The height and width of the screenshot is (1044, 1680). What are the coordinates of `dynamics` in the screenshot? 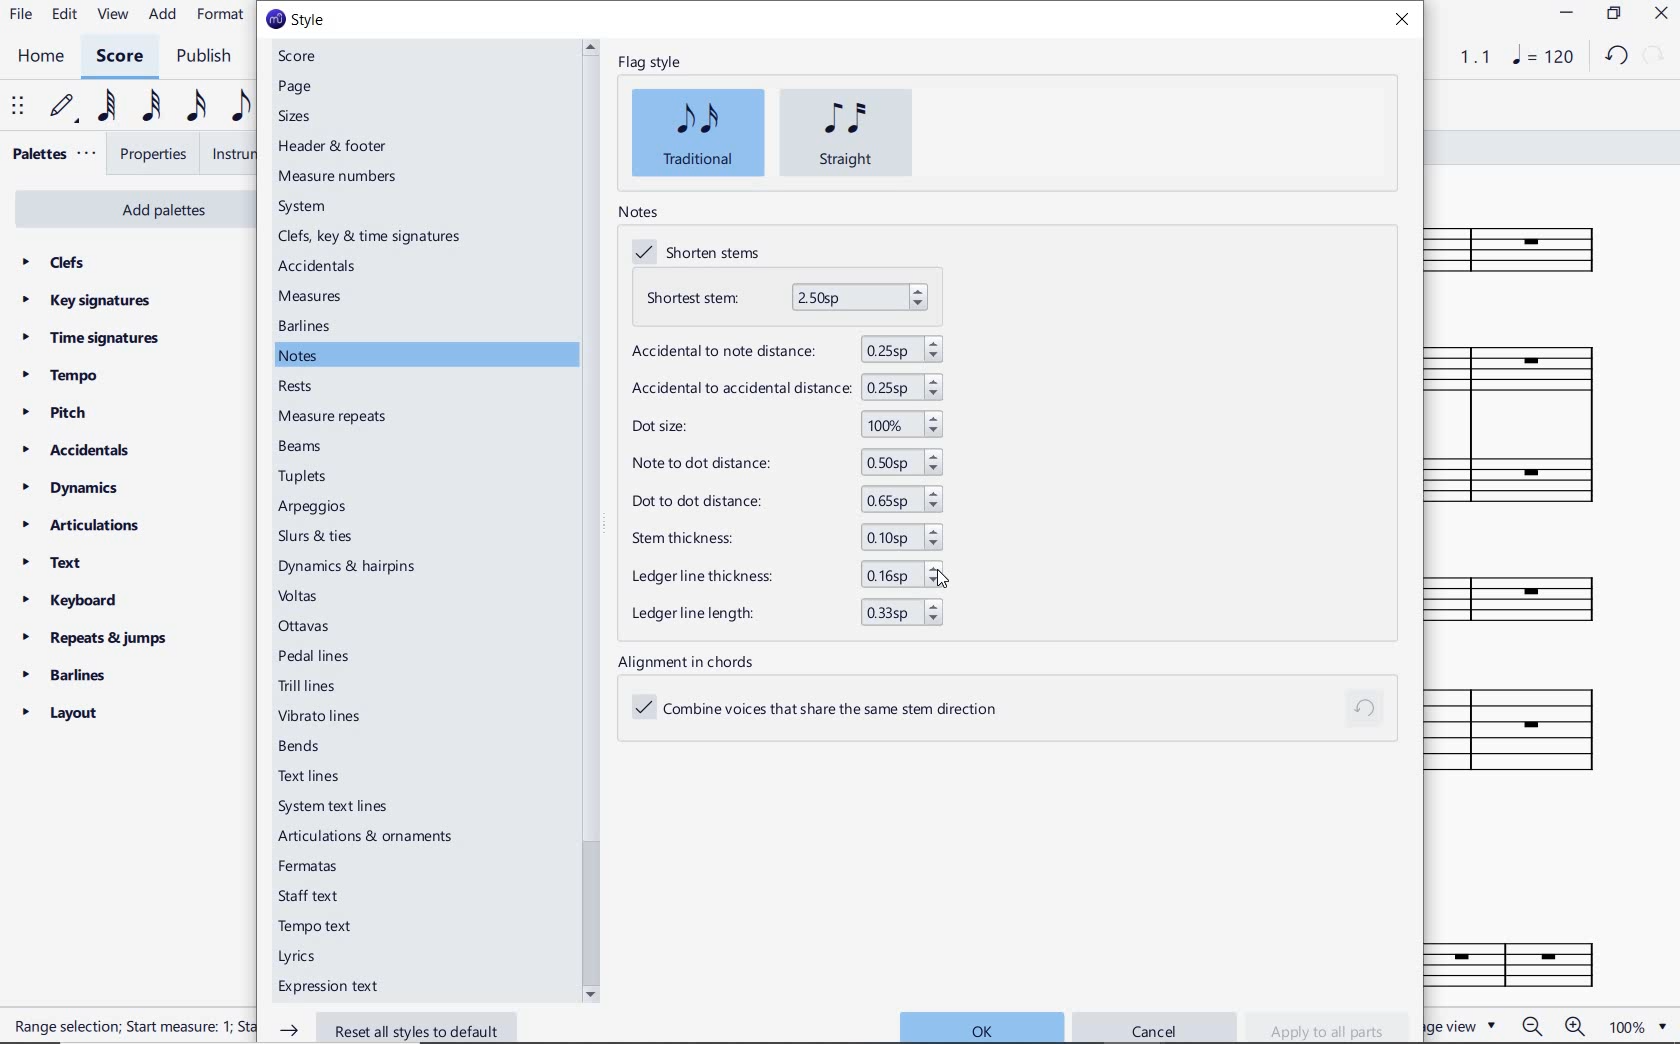 It's located at (73, 487).